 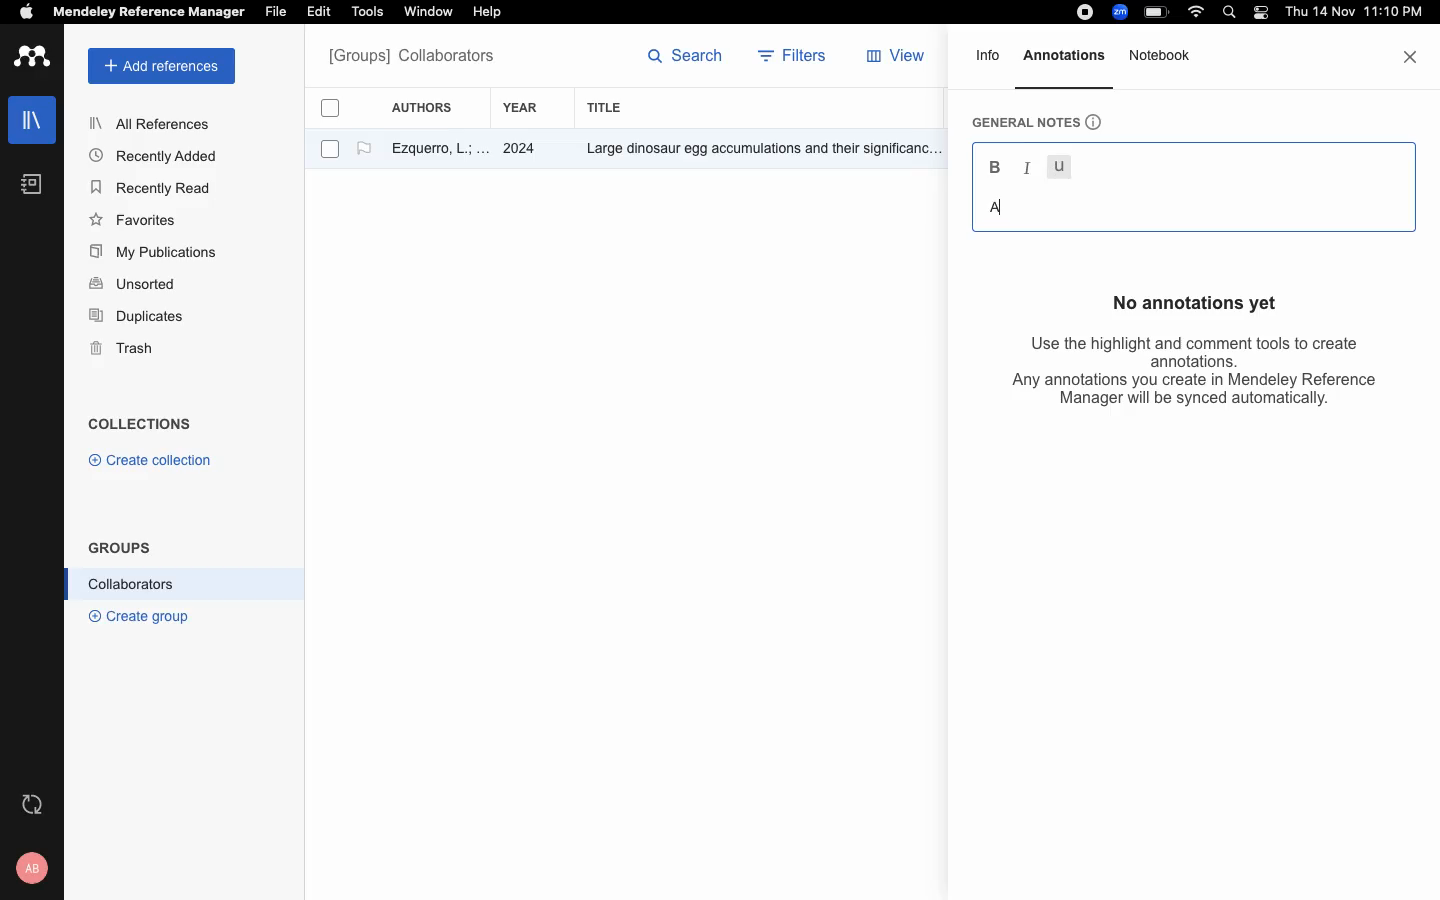 I want to click on Tools, so click(x=367, y=13).